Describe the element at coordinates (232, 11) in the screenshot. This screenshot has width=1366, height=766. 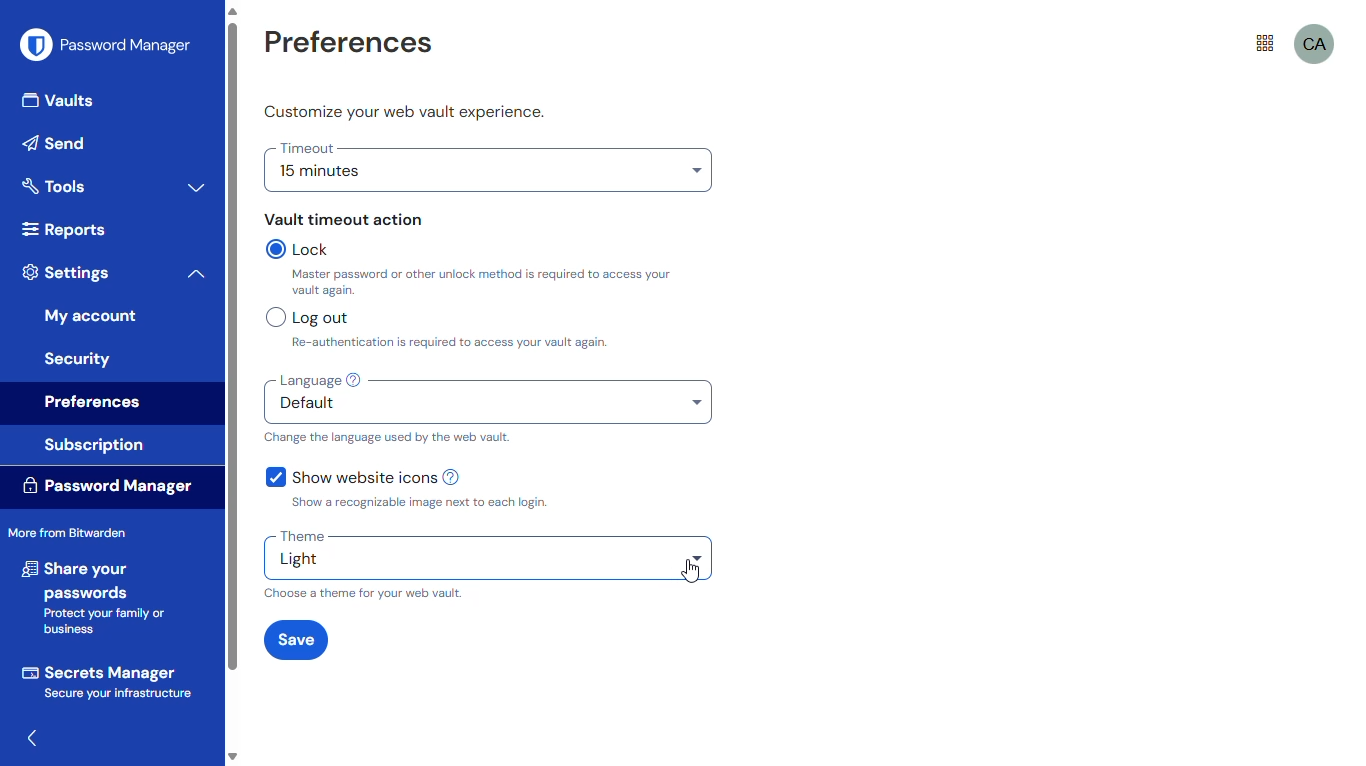
I see `scroll up` at that location.